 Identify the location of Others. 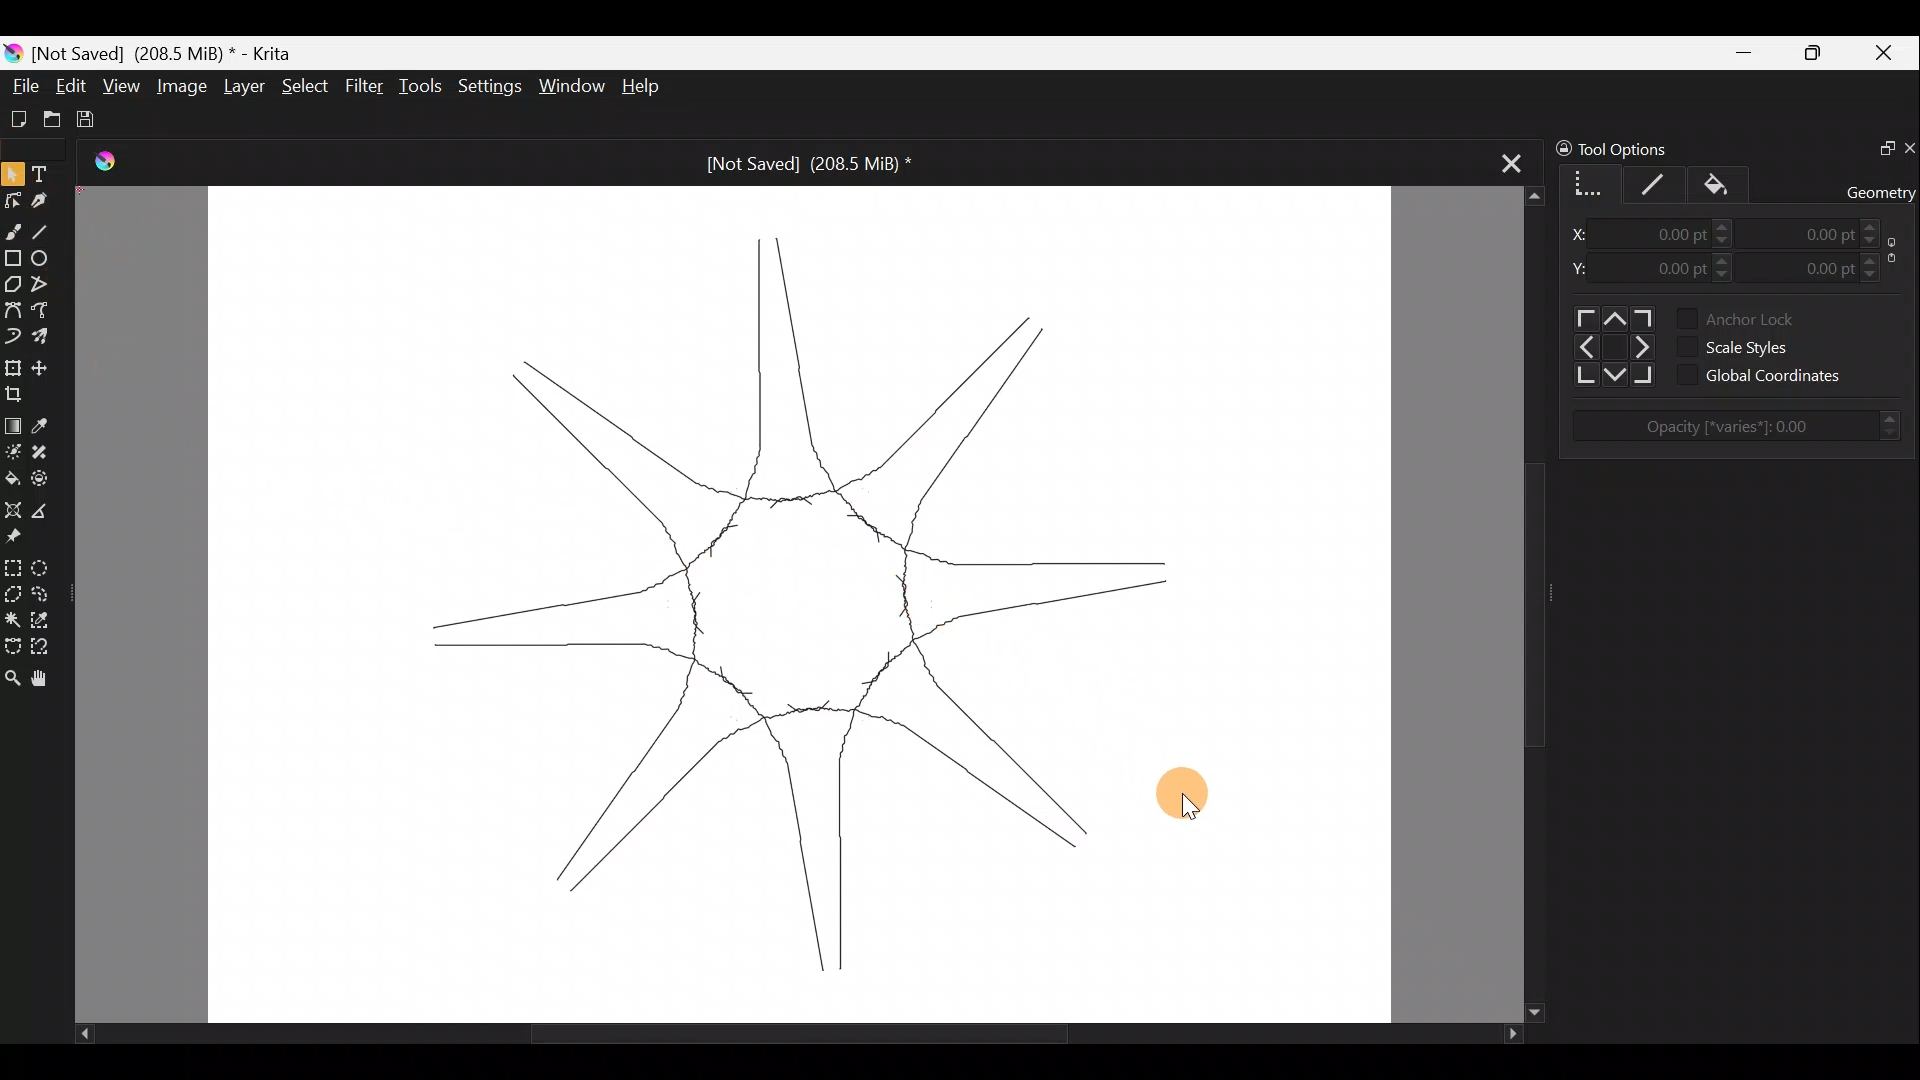
(1610, 345).